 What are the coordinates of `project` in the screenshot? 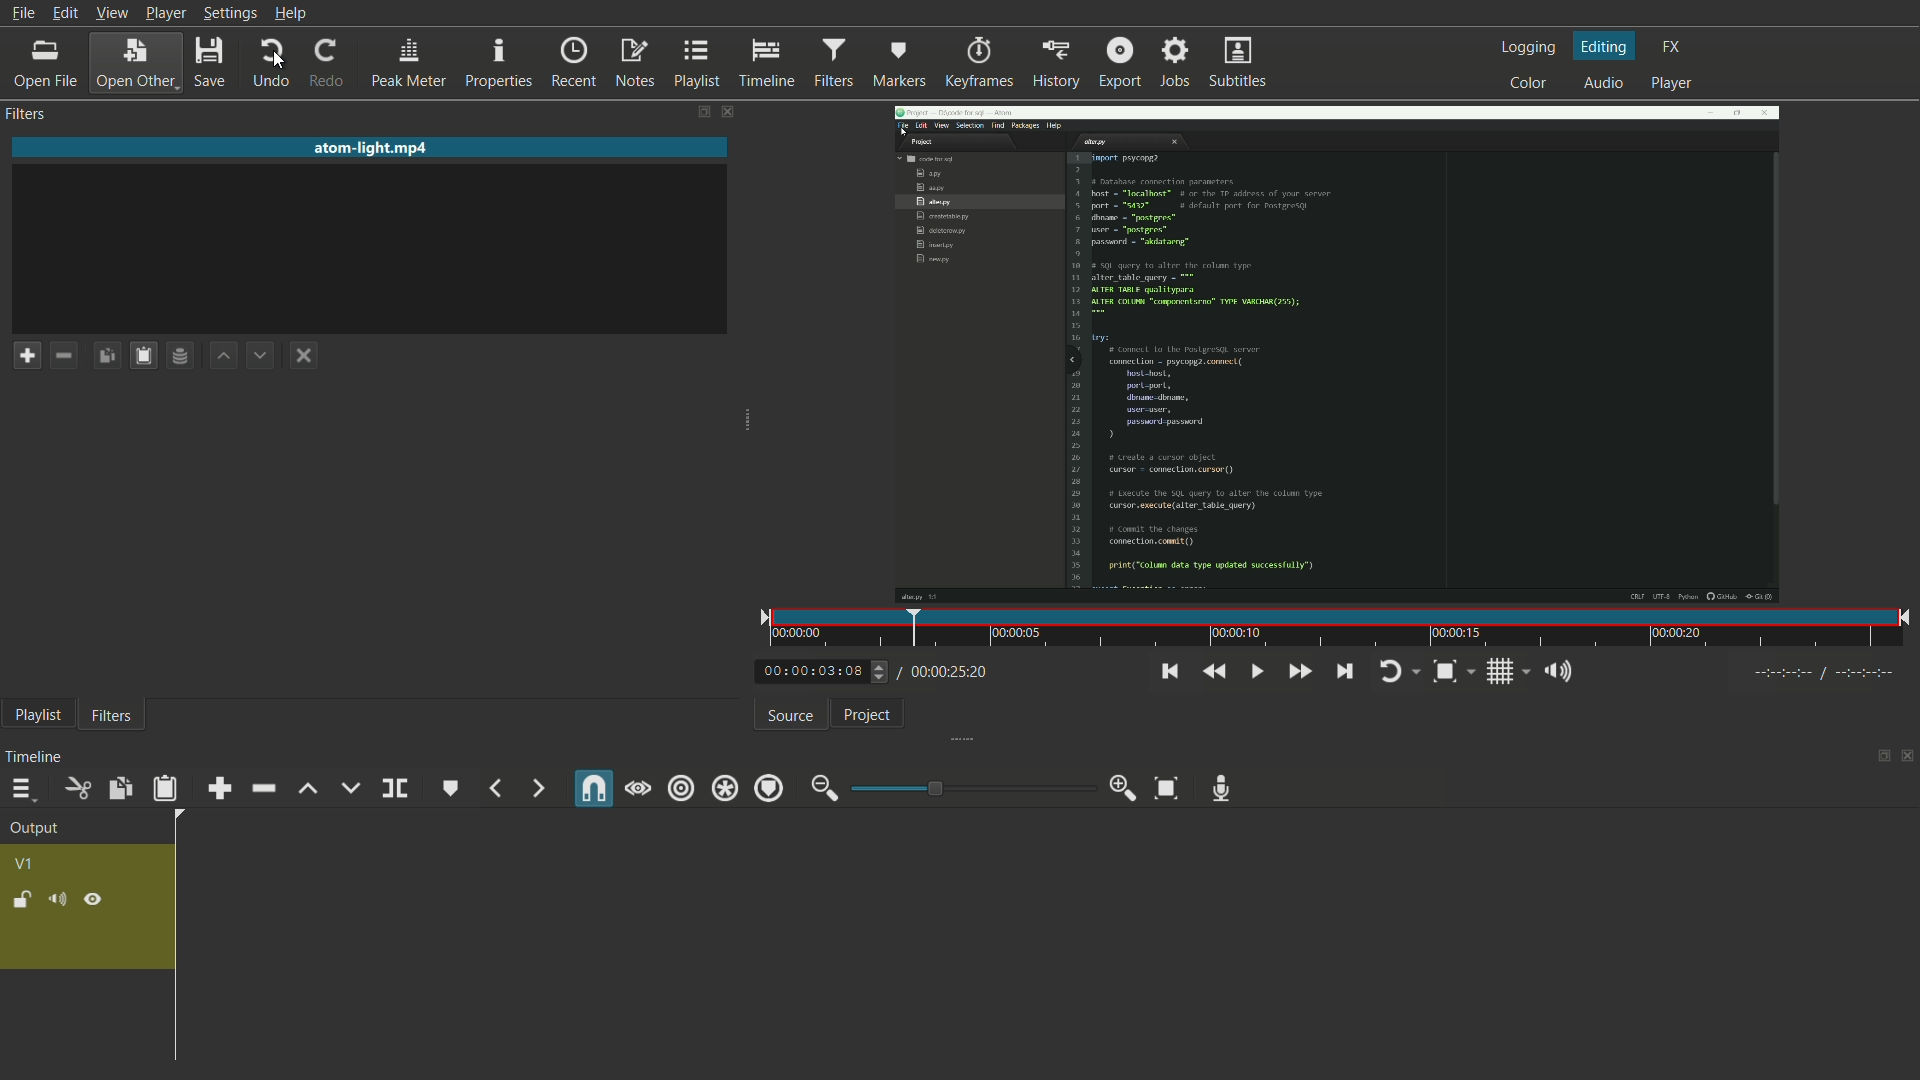 It's located at (872, 715).